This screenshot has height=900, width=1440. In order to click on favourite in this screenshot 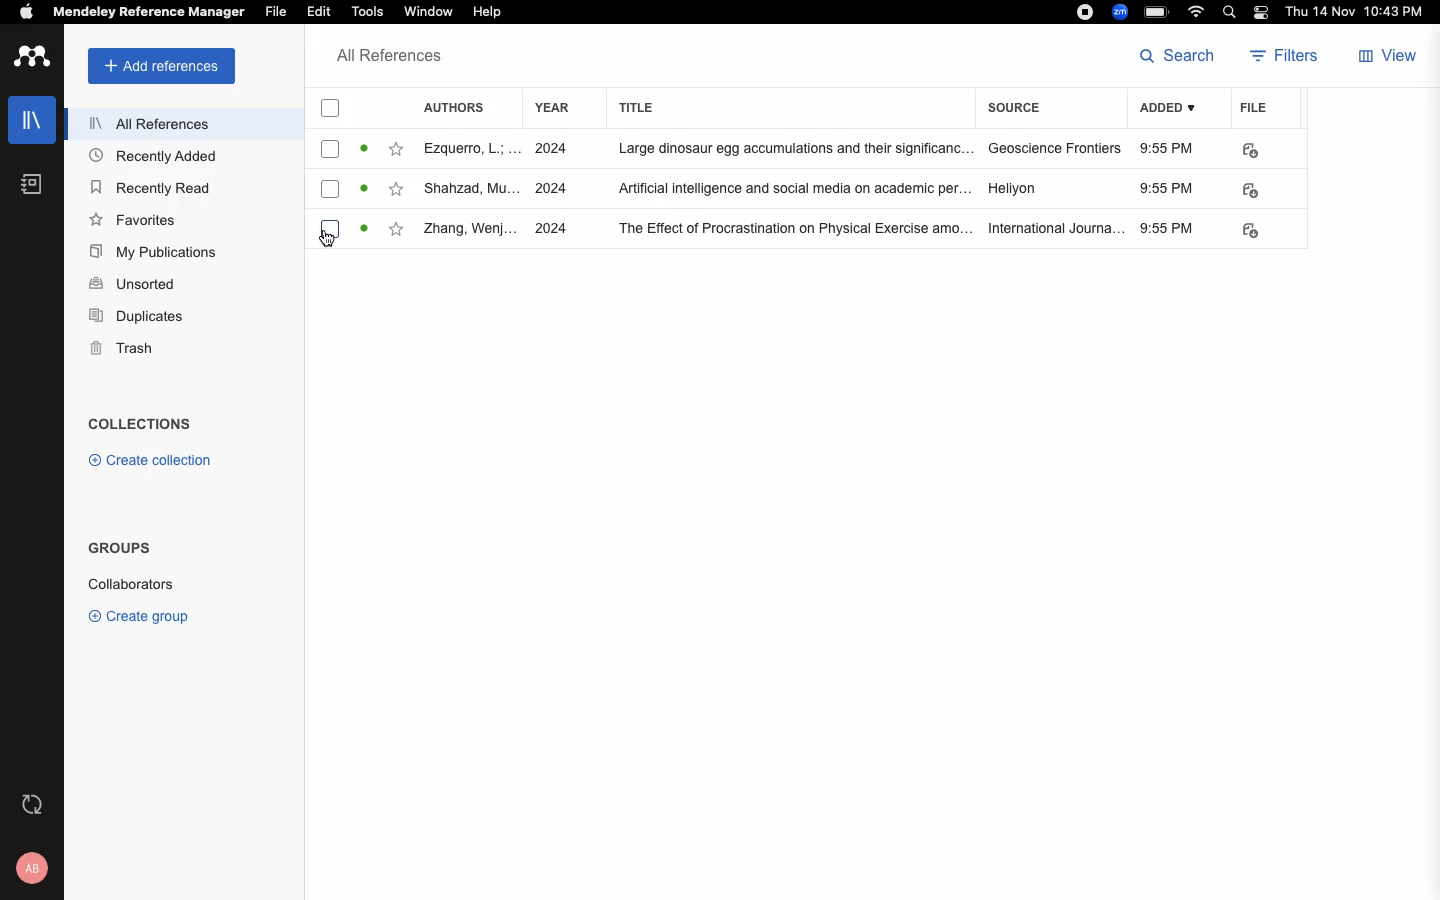, I will do `click(399, 150)`.